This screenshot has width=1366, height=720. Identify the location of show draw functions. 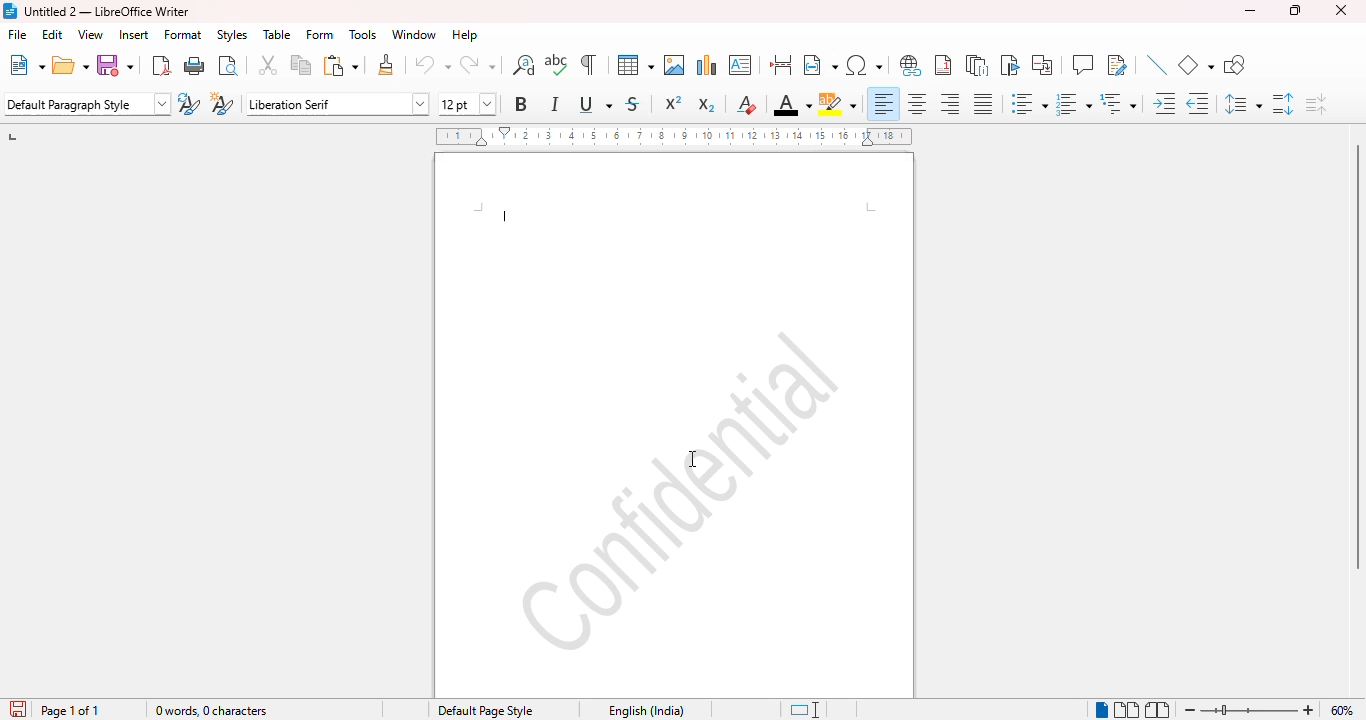
(1235, 65).